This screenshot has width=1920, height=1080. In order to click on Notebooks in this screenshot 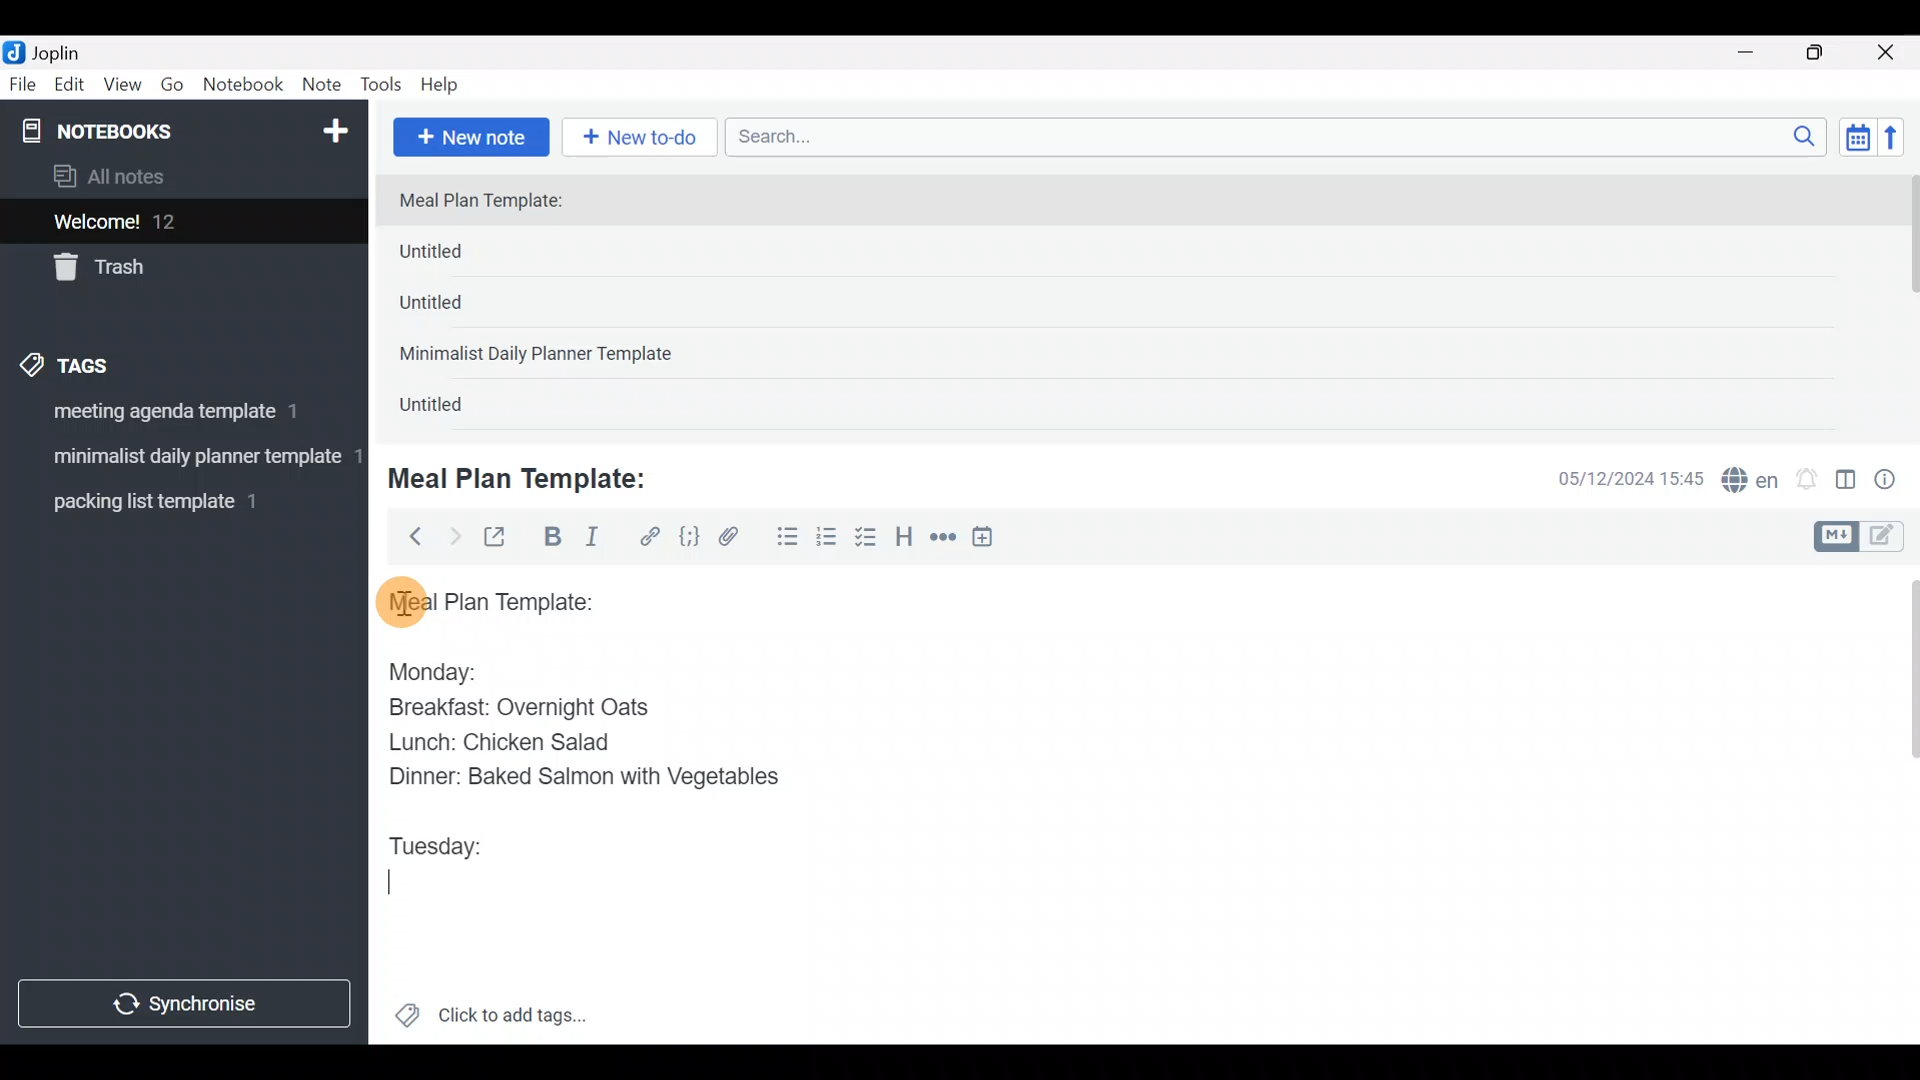, I will do `click(141, 130)`.